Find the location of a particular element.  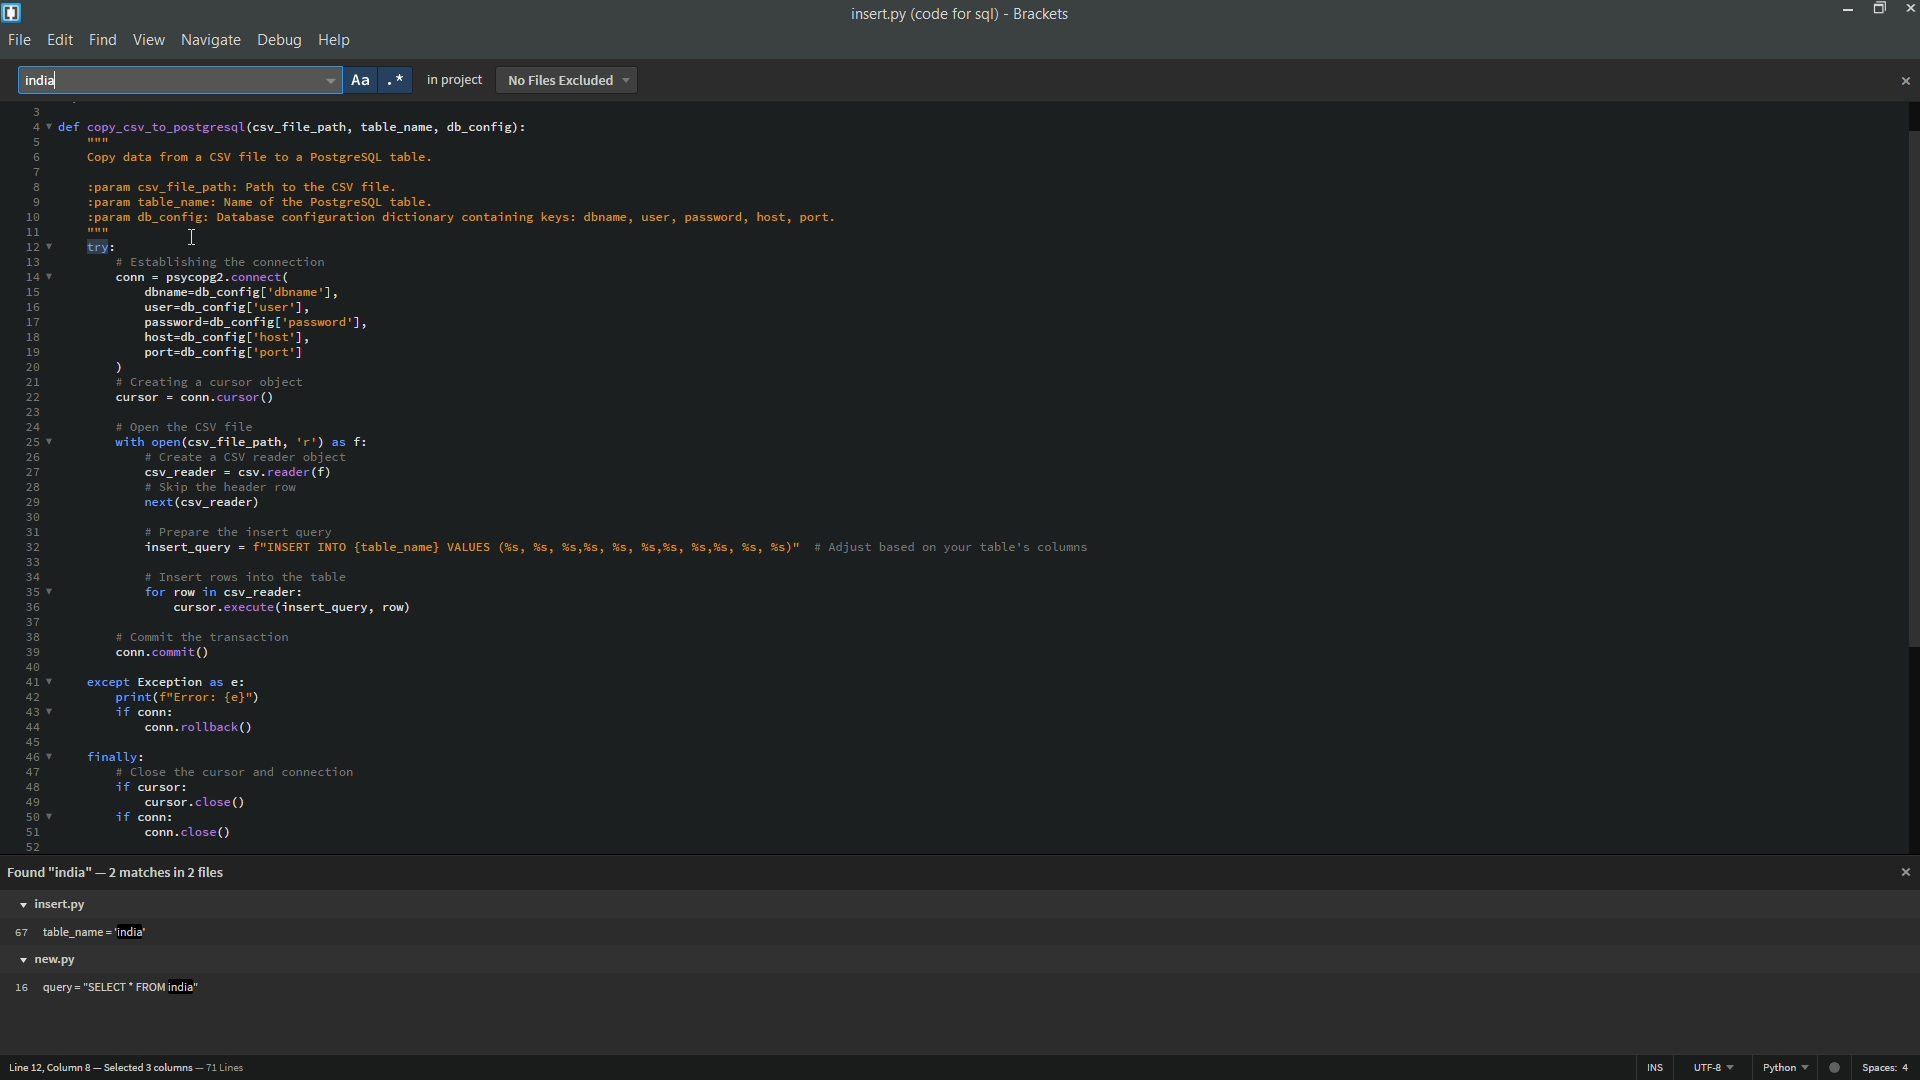

find menu is located at coordinates (100, 39).